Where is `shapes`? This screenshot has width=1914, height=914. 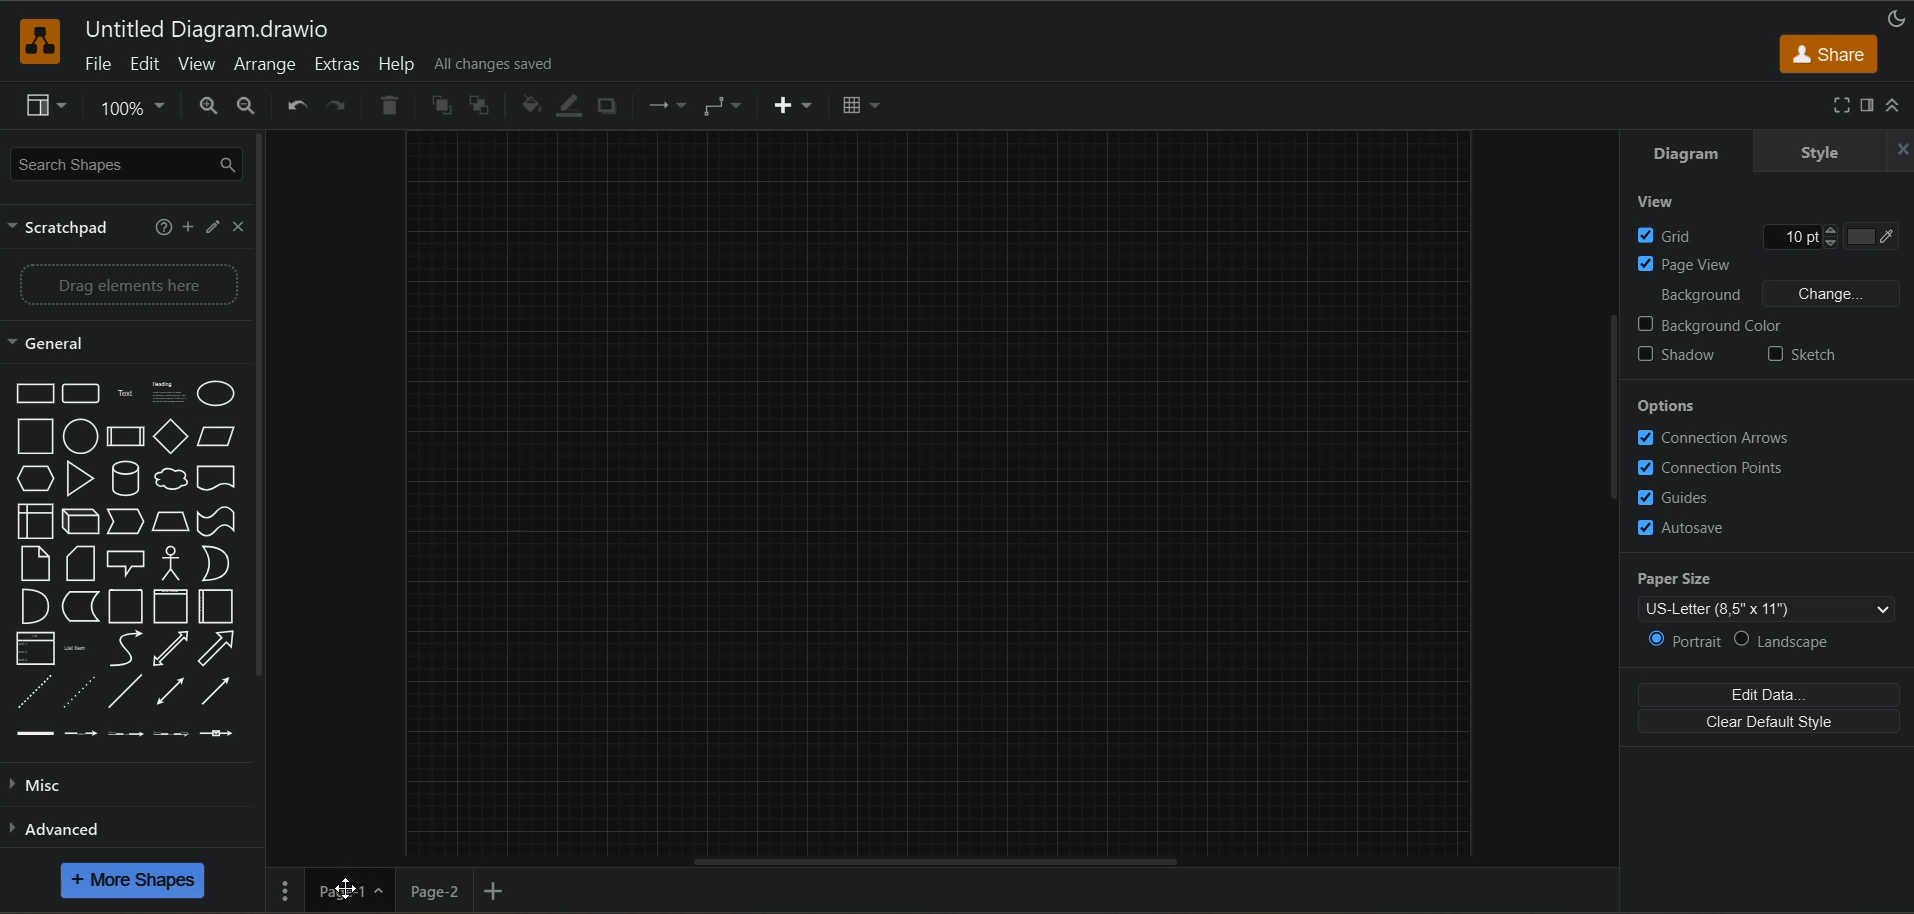 shapes is located at coordinates (127, 559).